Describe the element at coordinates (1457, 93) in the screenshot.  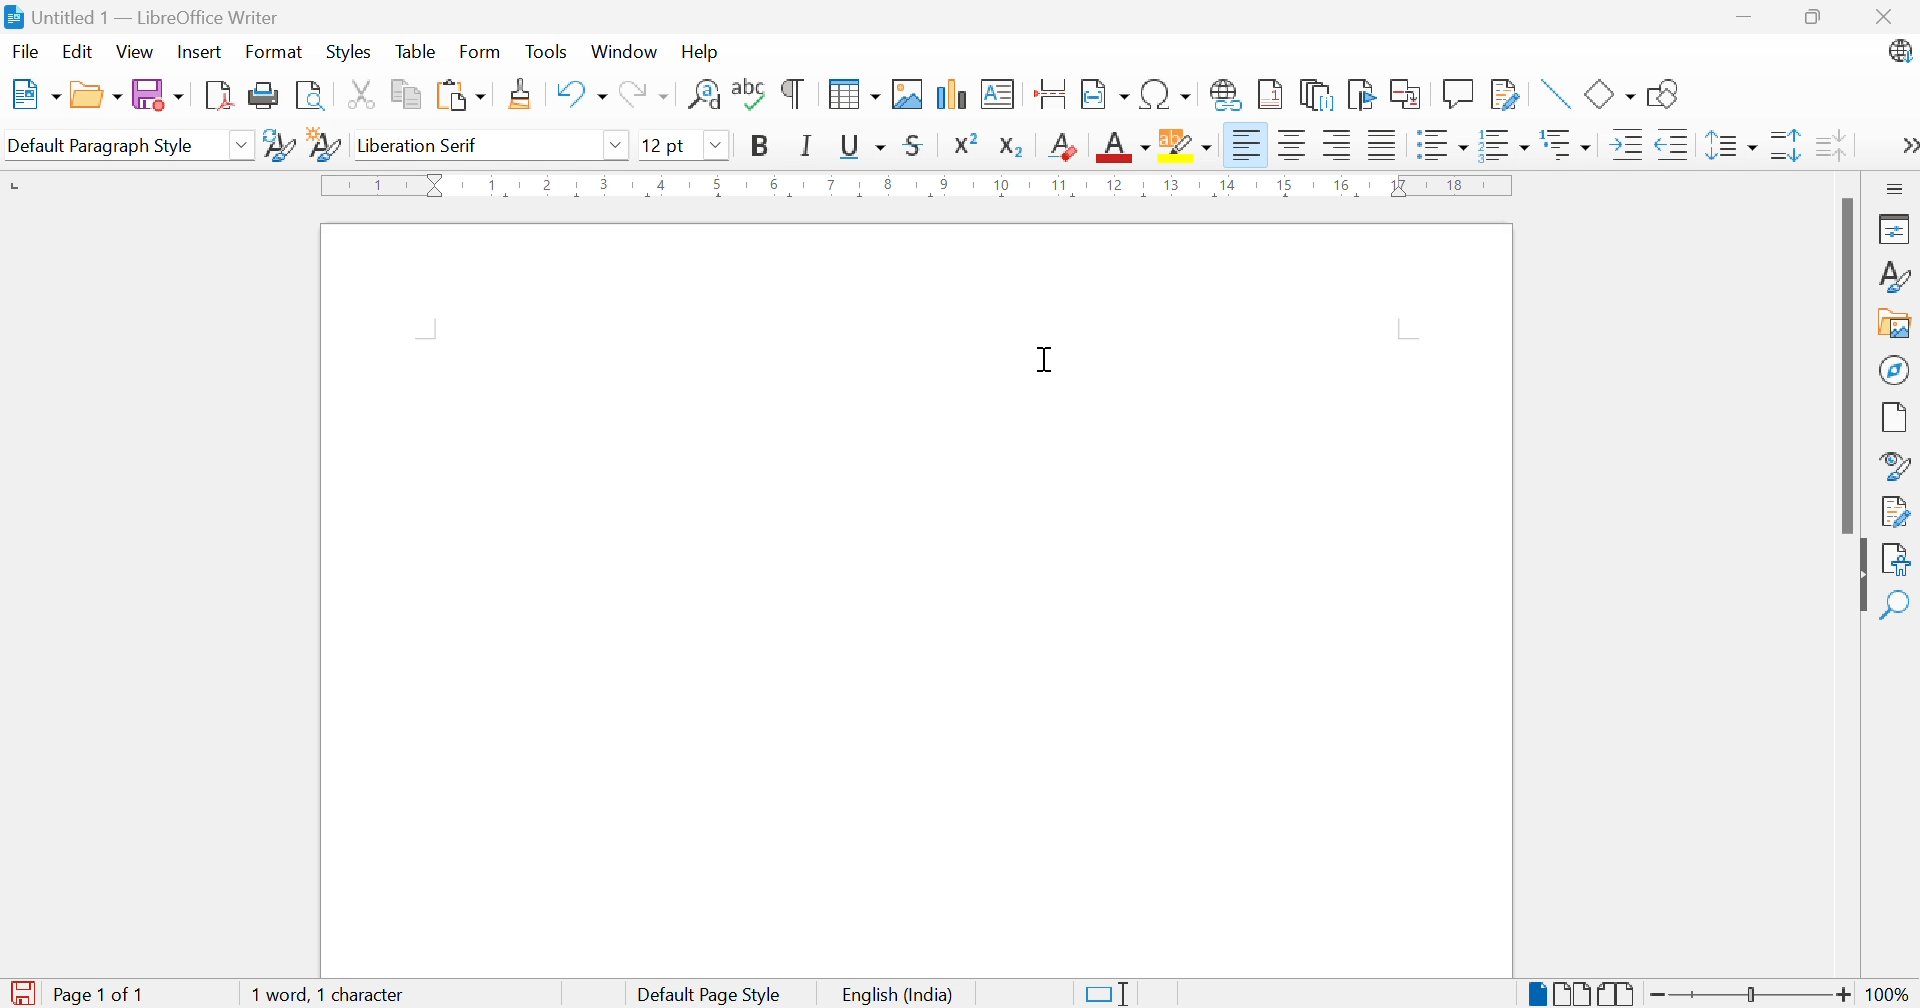
I see `Insert Comment` at that location.